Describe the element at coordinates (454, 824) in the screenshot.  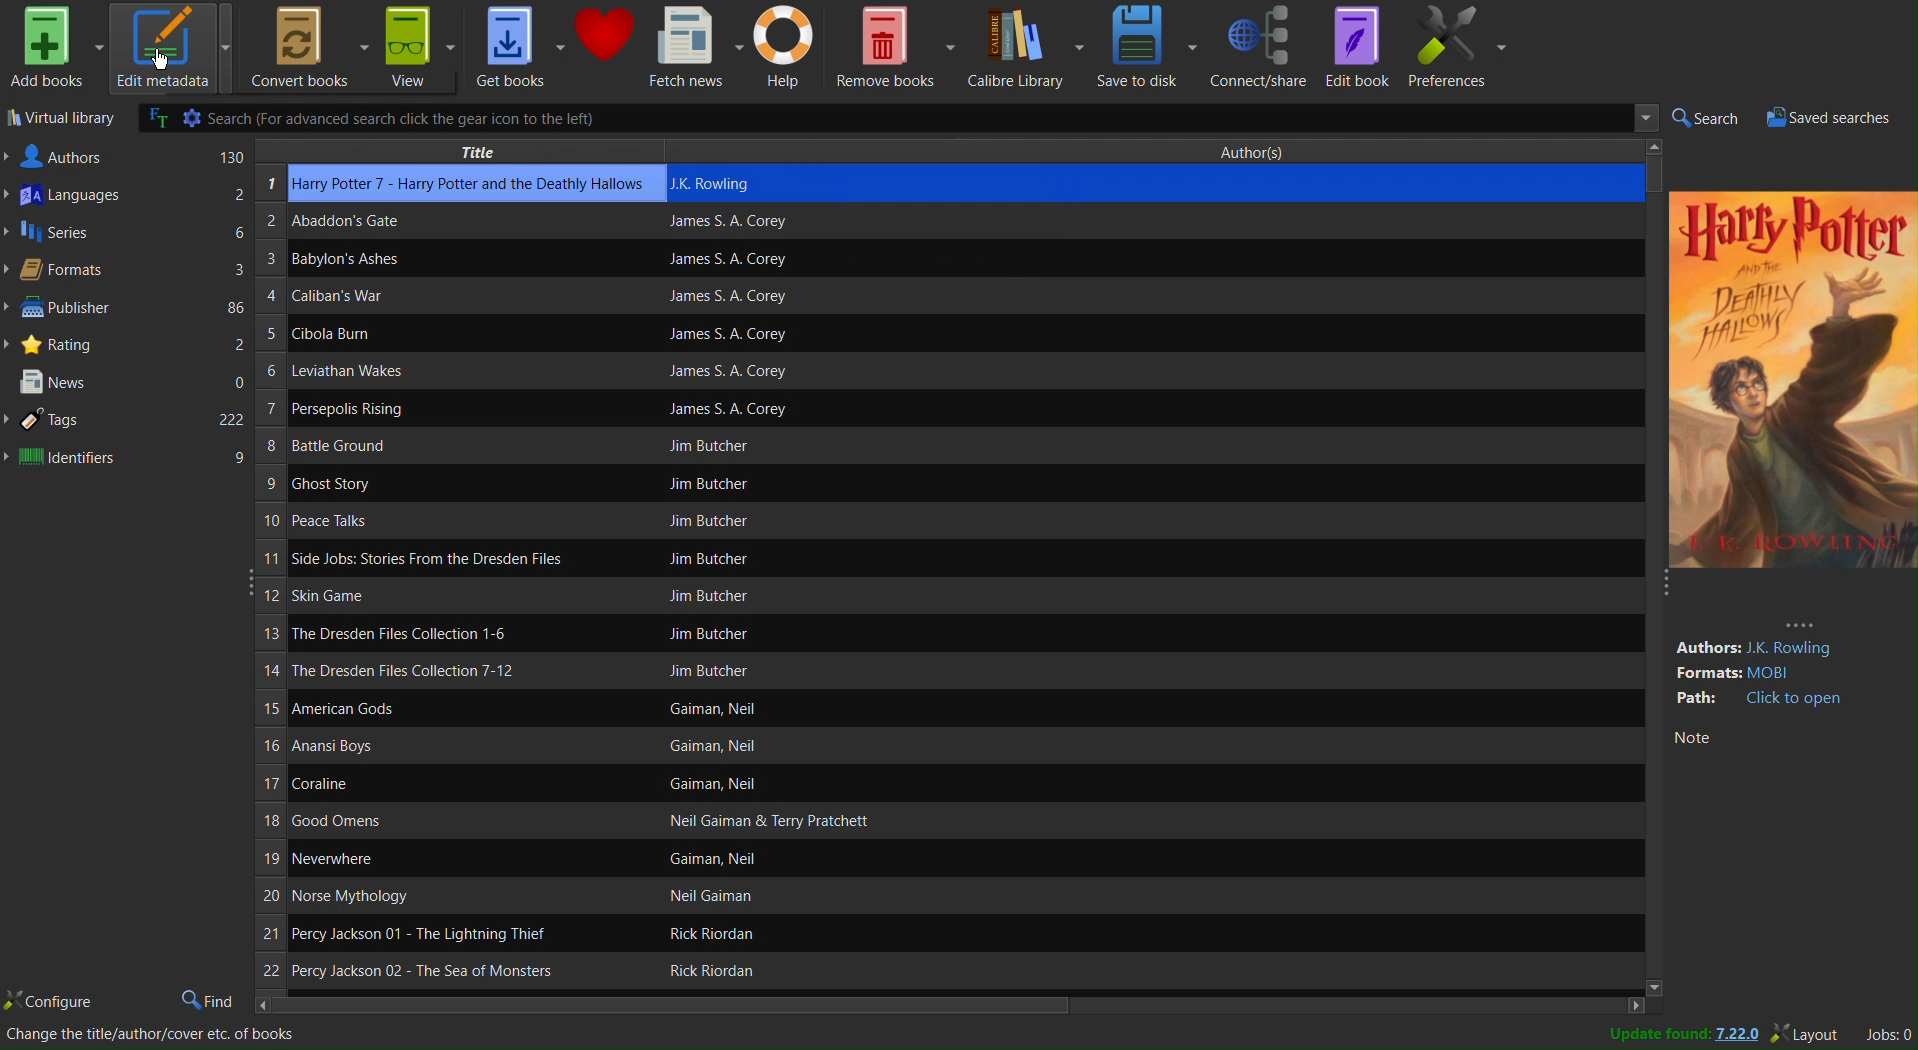
I see `Book name` at that location.